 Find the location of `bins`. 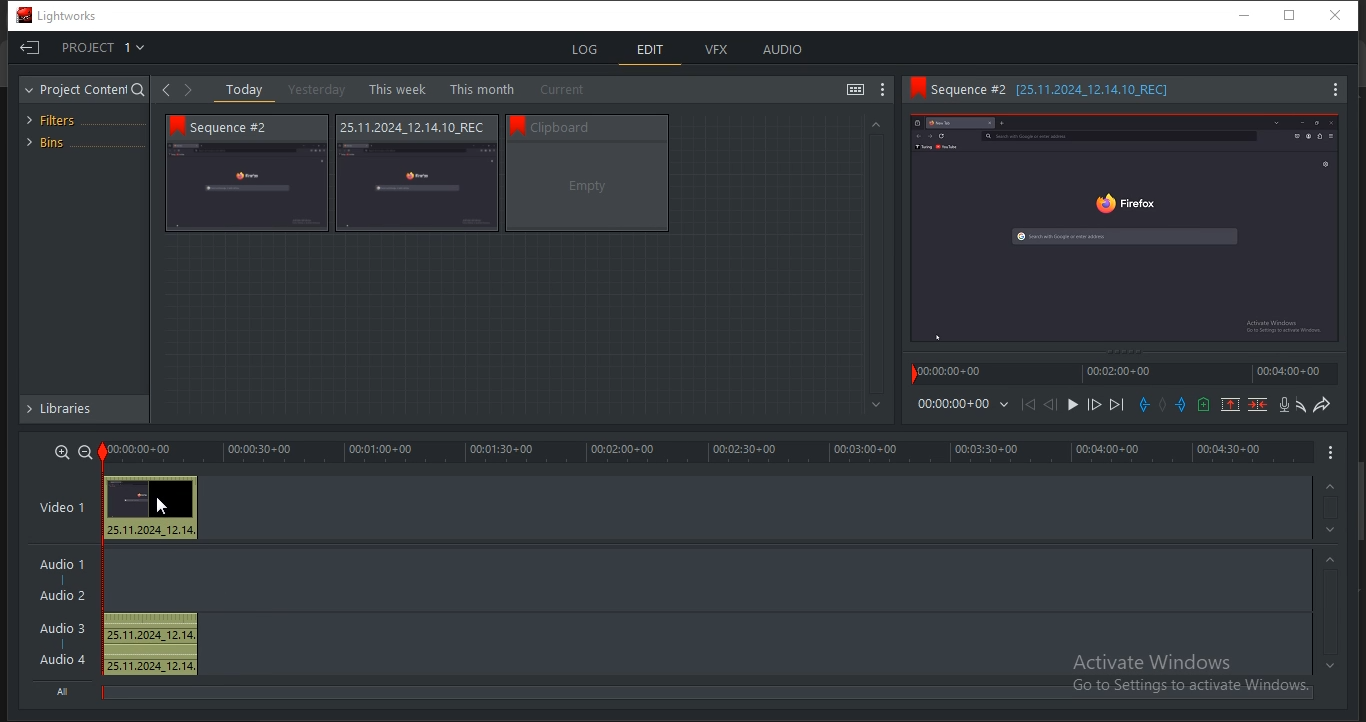

bins is located at coordinates (80, 141).